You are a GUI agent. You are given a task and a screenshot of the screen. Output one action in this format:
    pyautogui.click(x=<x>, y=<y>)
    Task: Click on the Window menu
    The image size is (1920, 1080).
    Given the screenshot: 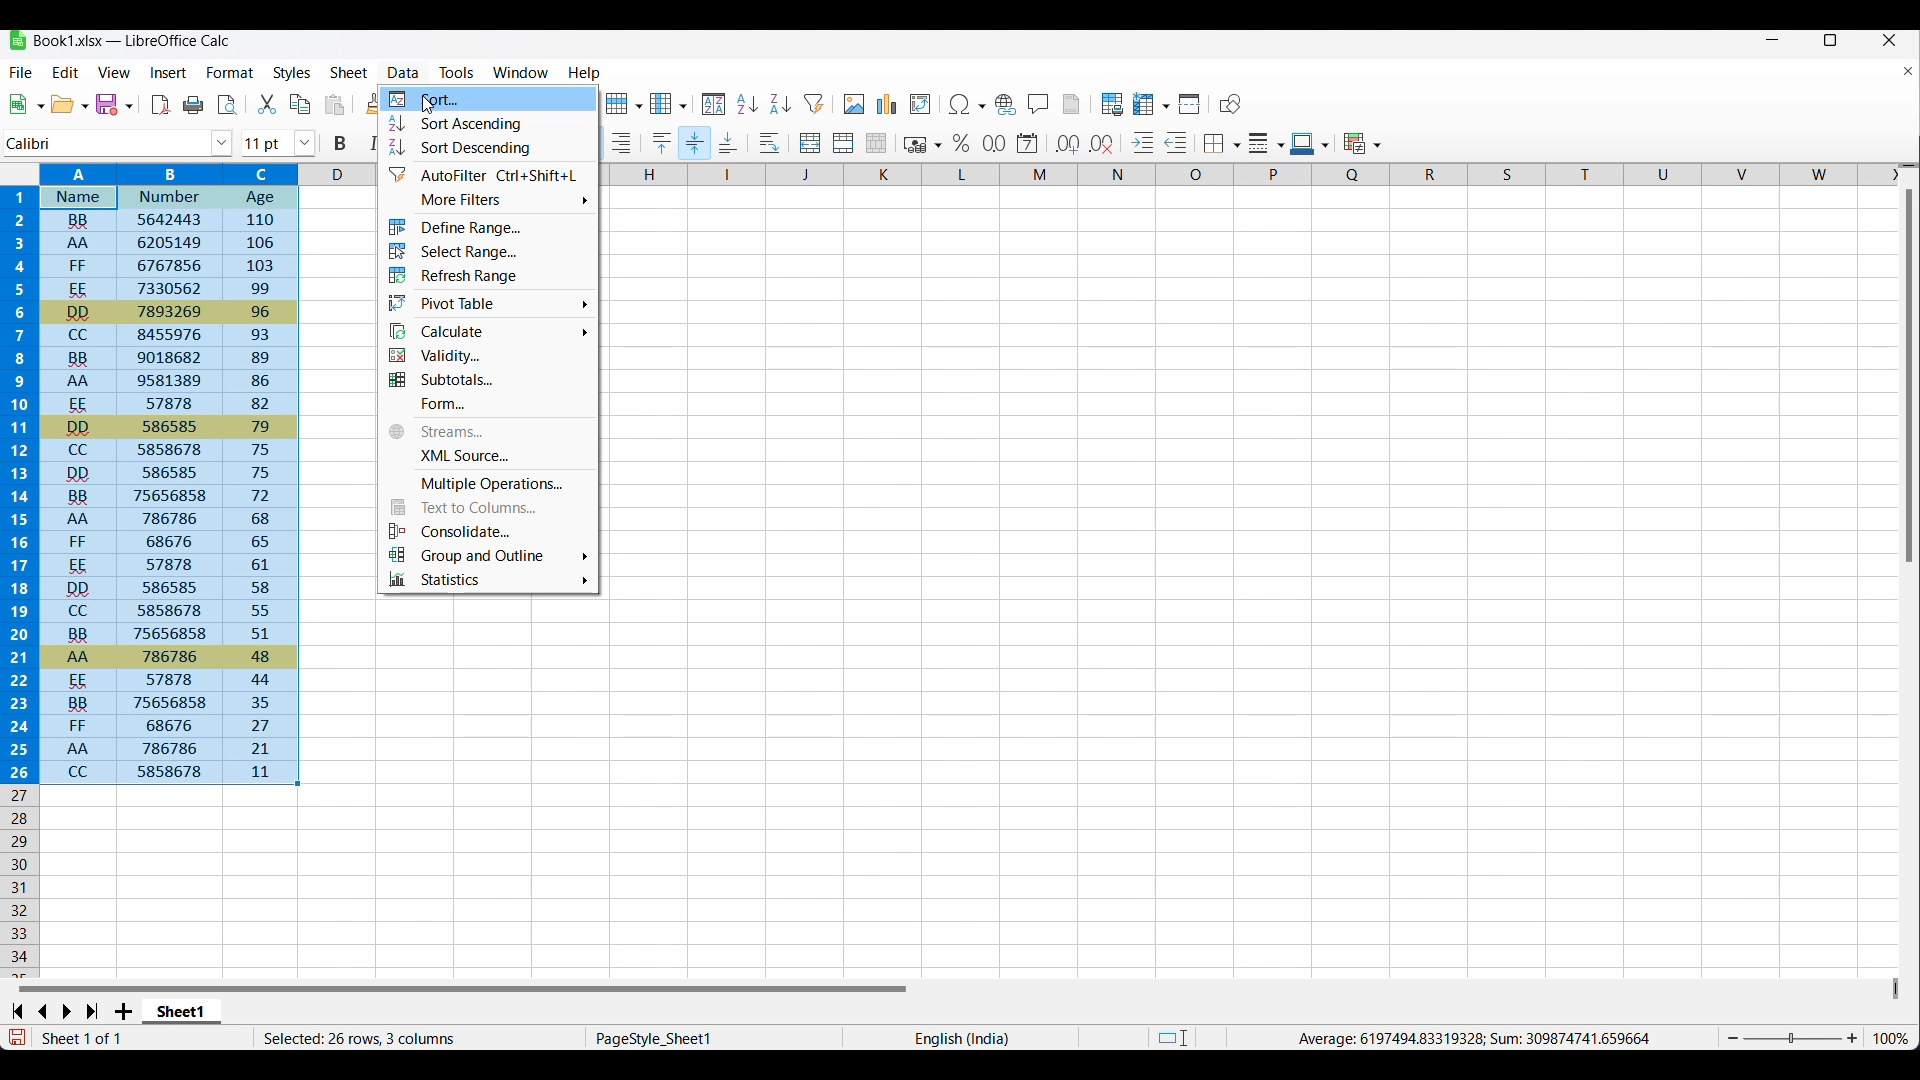 What is the action you would take?
    pyautogui.click(x=521, y=73)
    